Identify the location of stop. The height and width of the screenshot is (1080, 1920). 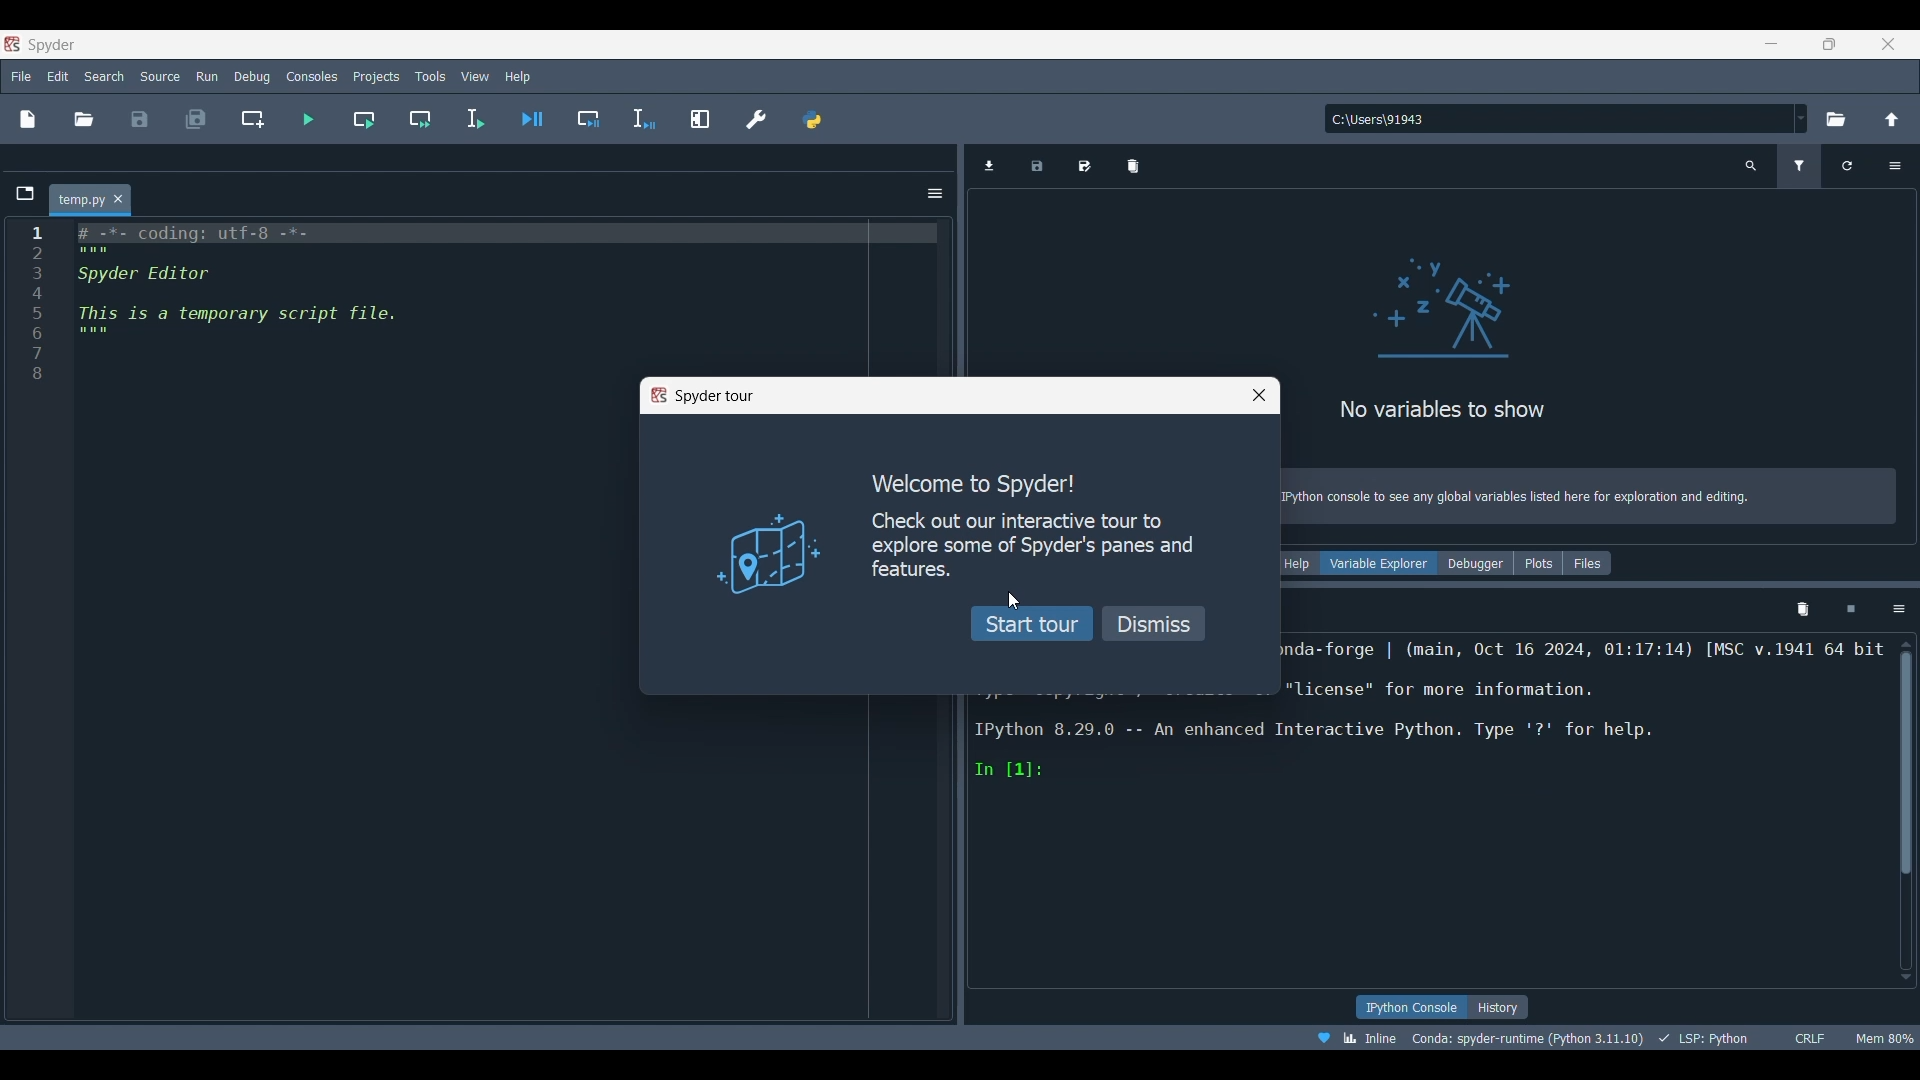
(1846, 606).